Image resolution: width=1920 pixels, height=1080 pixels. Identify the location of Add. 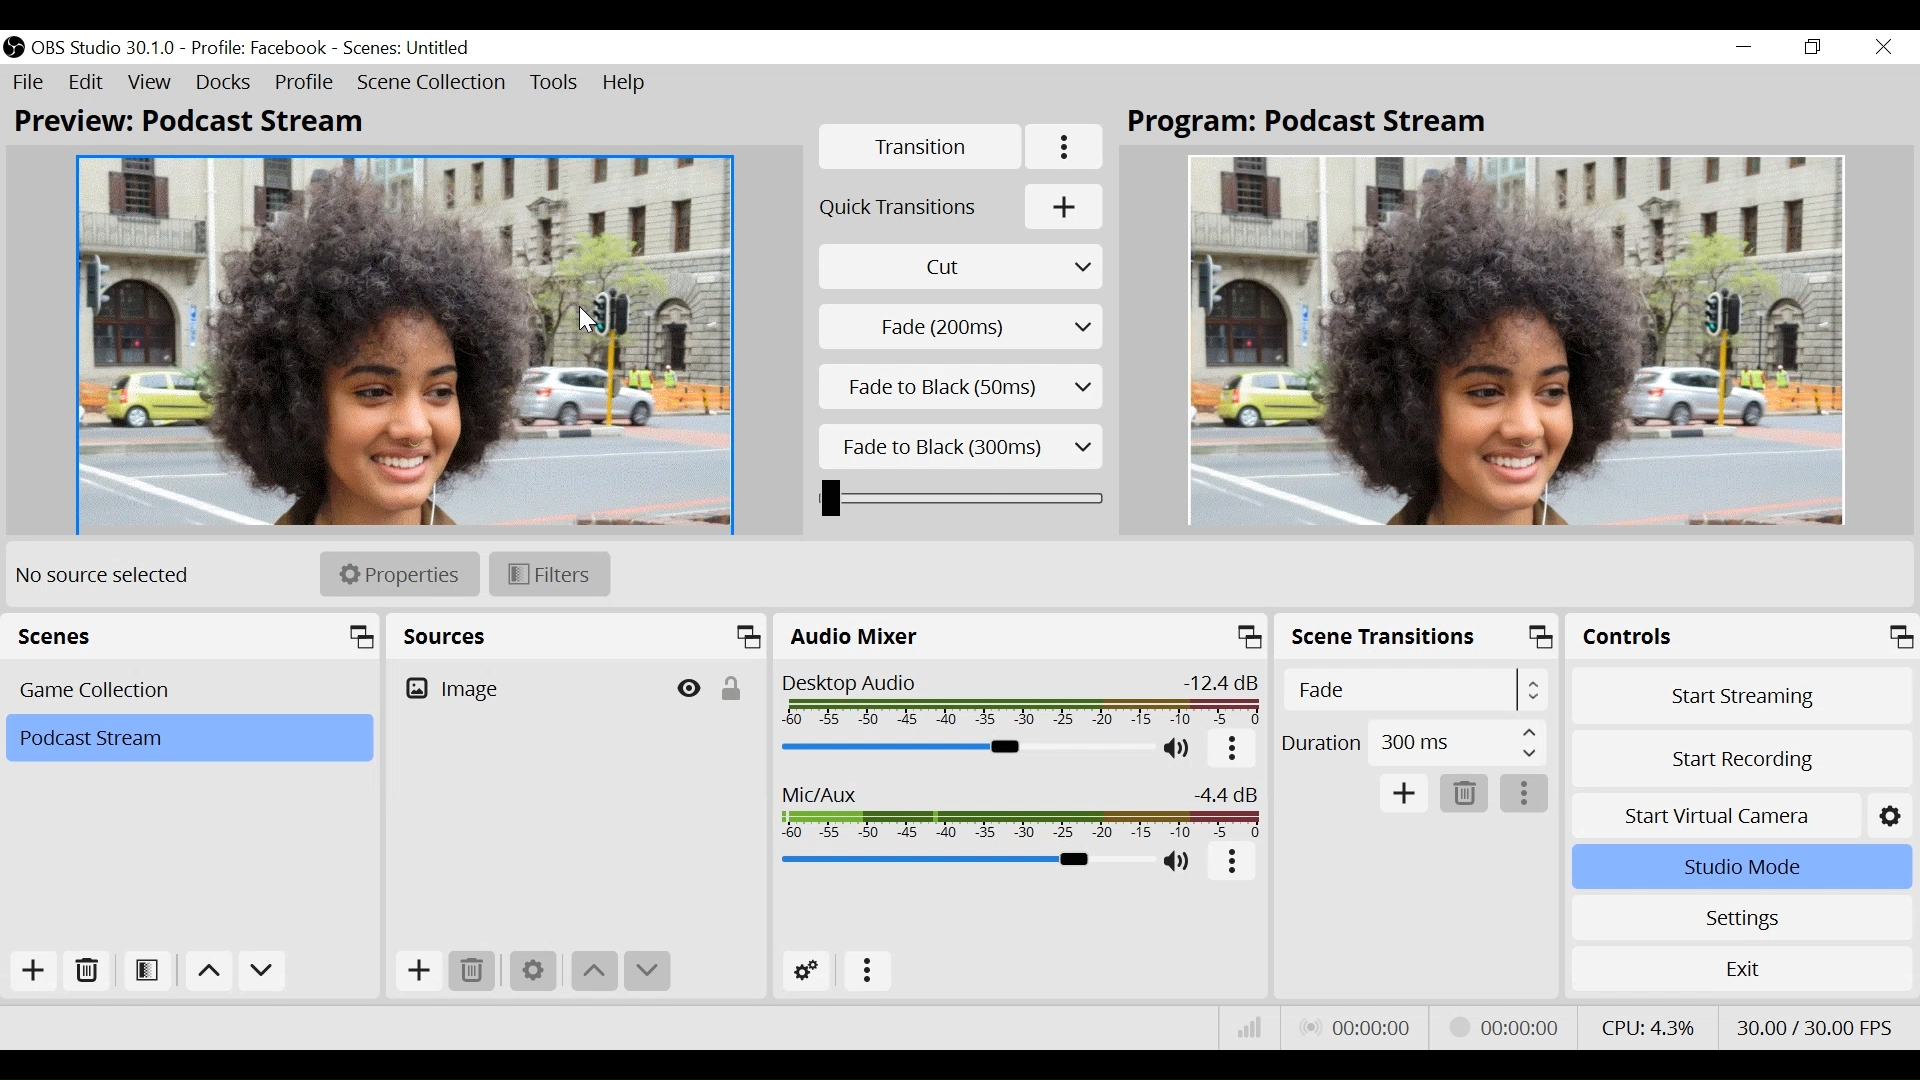
(421, 971).